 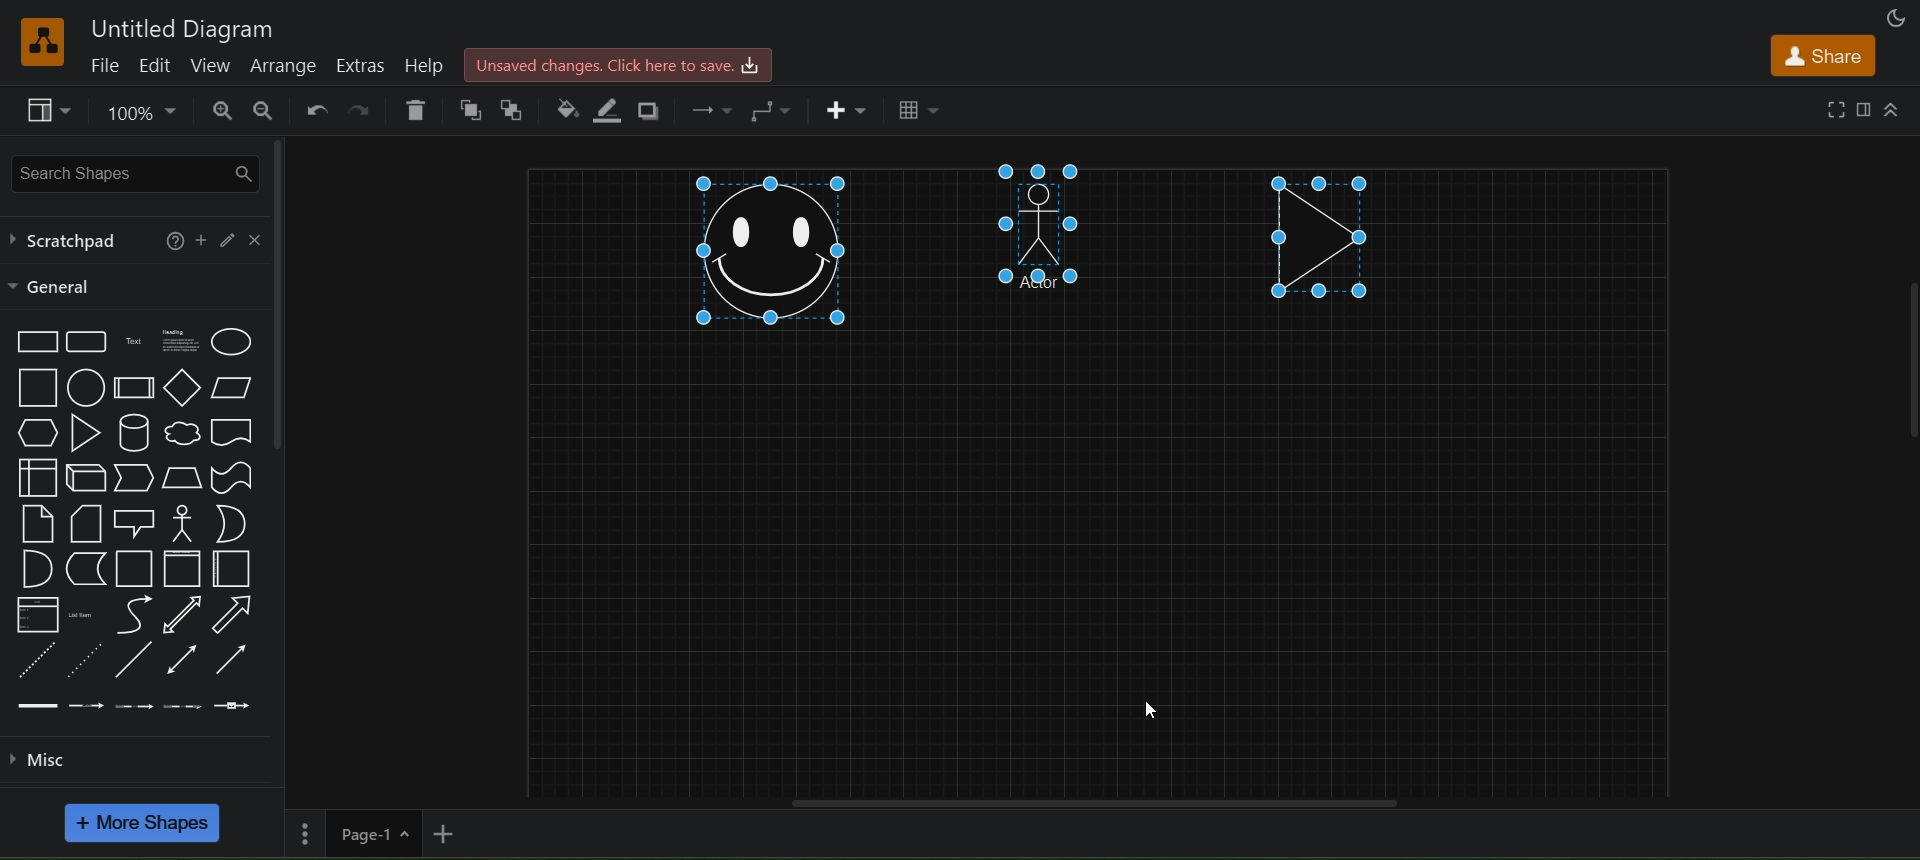 I want to click on format, so click(x=1864, y=108).